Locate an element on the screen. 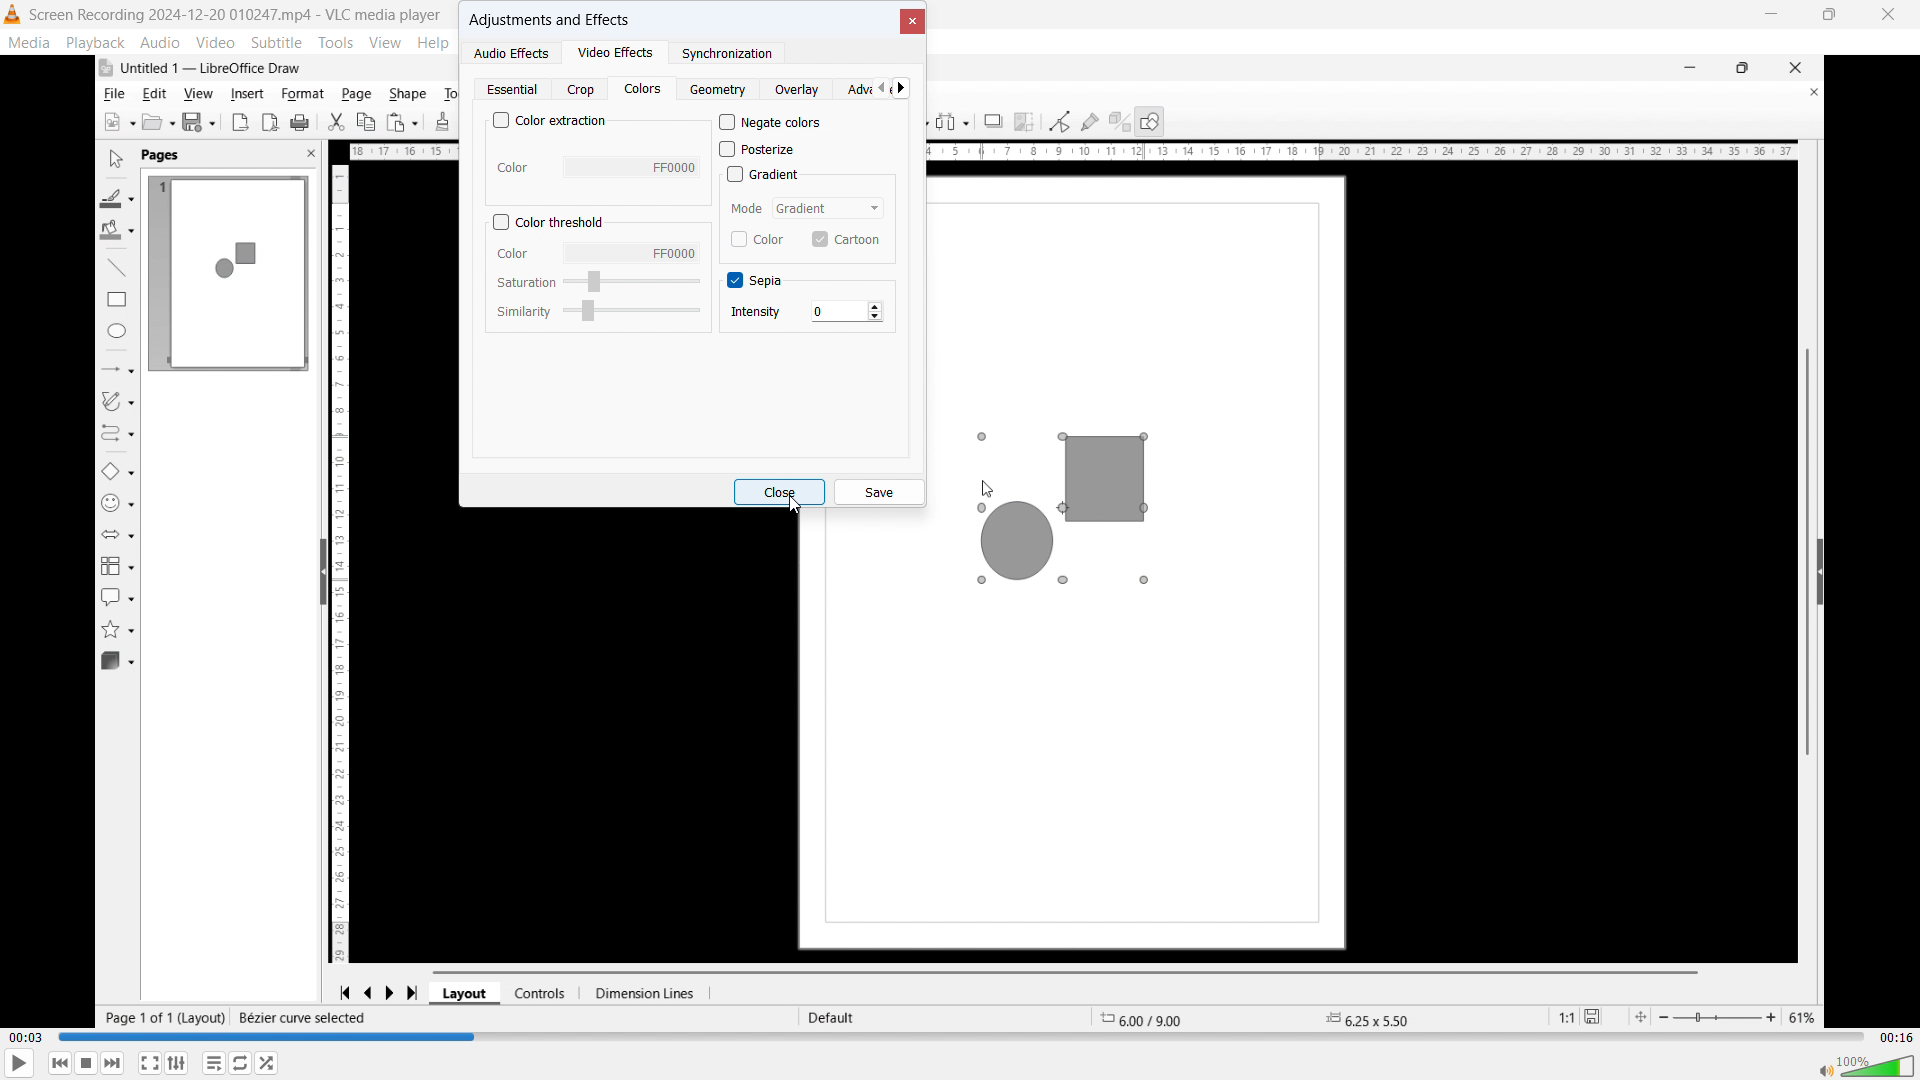 Image resolution: width=1920 pixels, height=1080 pixels. Essential  is located at coordinates (514, 90).